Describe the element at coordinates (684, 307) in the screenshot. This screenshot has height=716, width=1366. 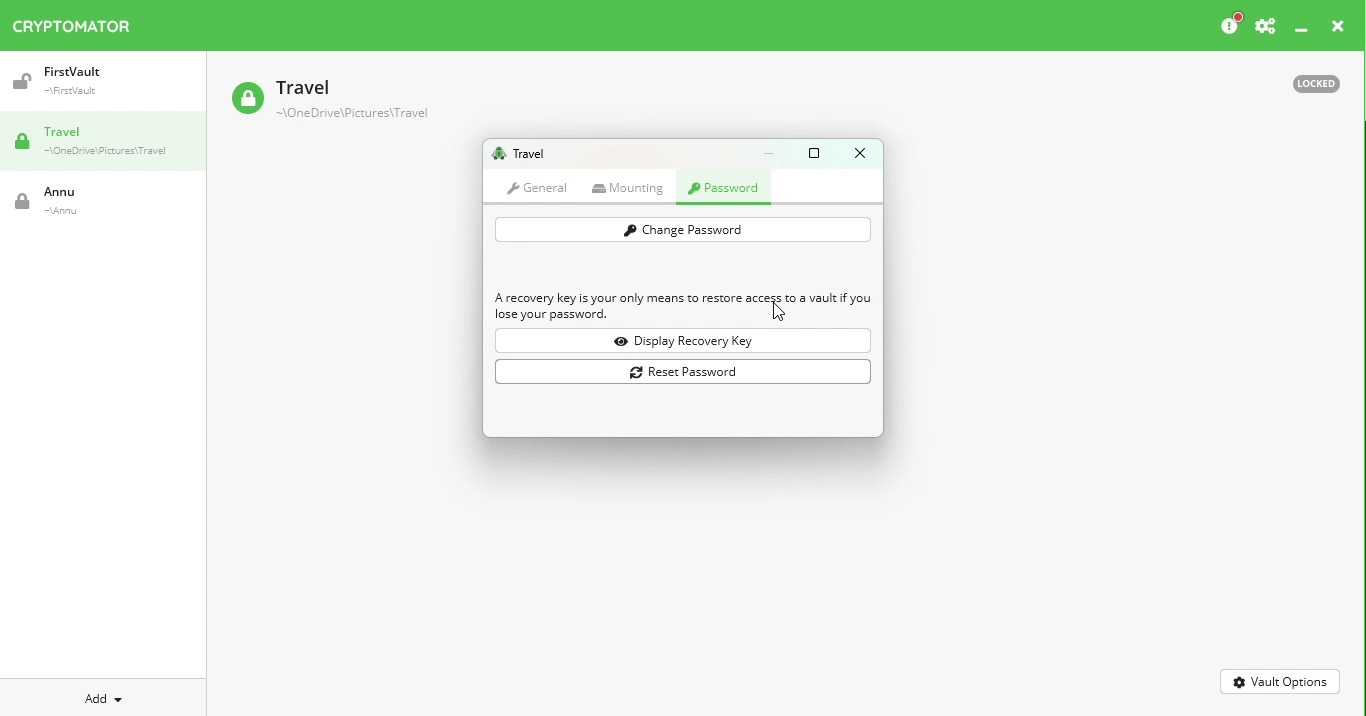
I see `Recovery key information` at that location.